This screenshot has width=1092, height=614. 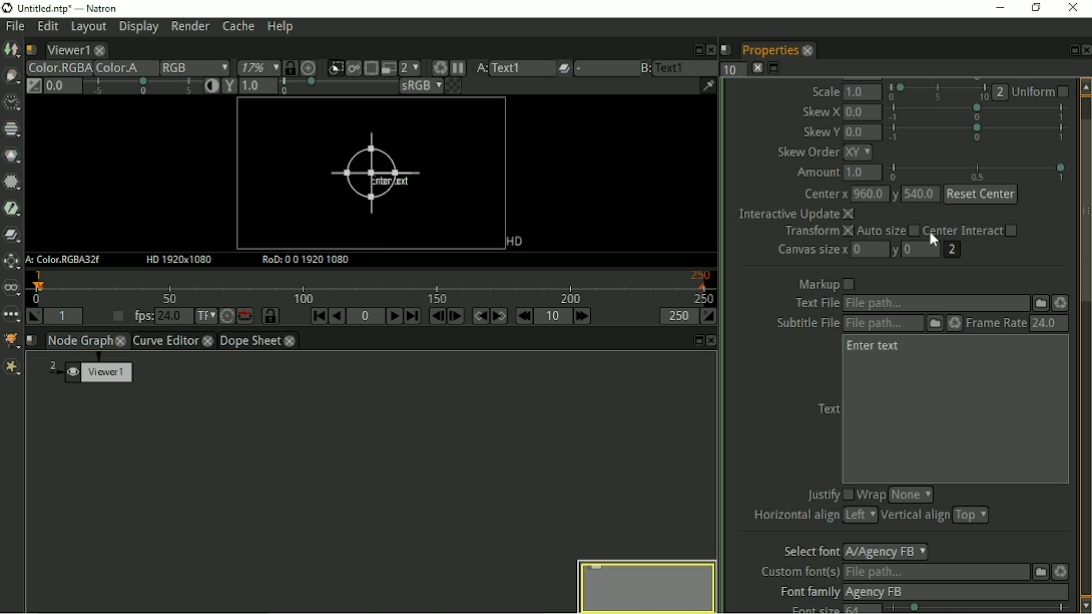 What do you see at coordinates (290, 342) in the screenshot?
I see `close` at bounding box center [290, 342].